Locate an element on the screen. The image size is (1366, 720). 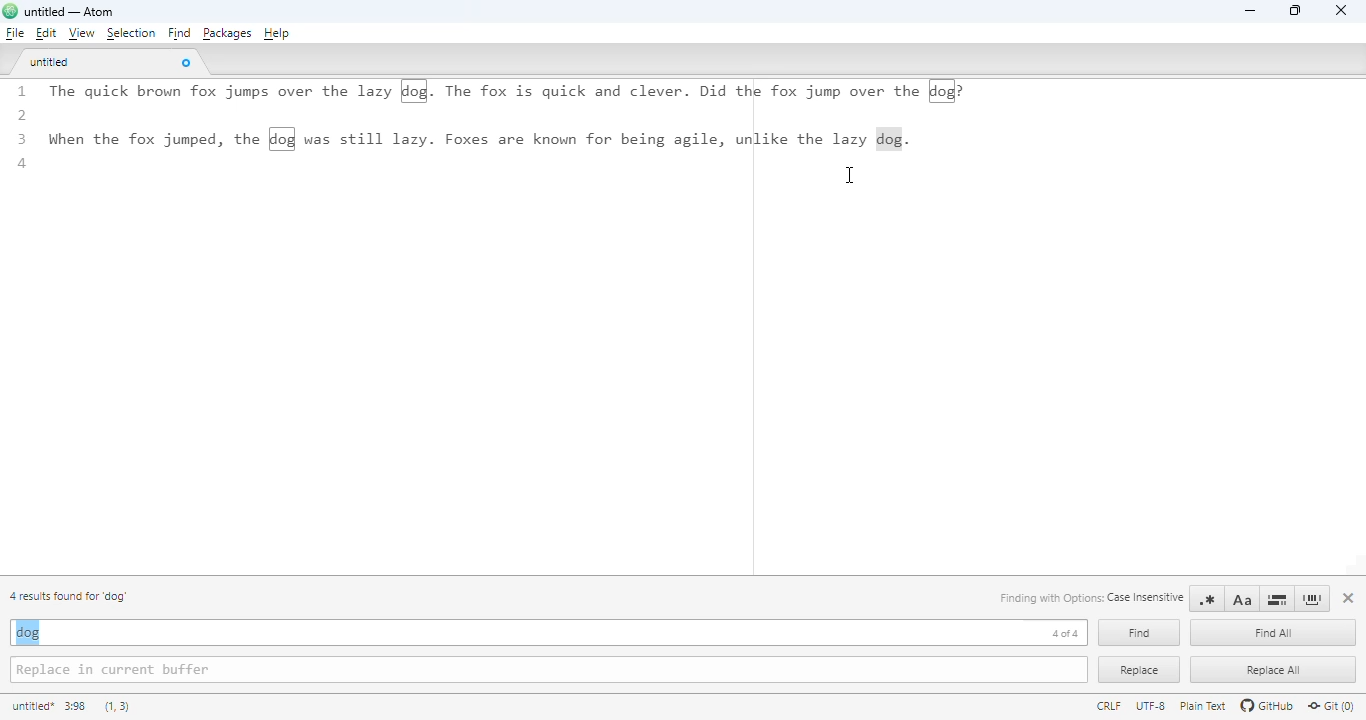
highlighted occurrence of 'dog'  is located at coordinates (415, 90).